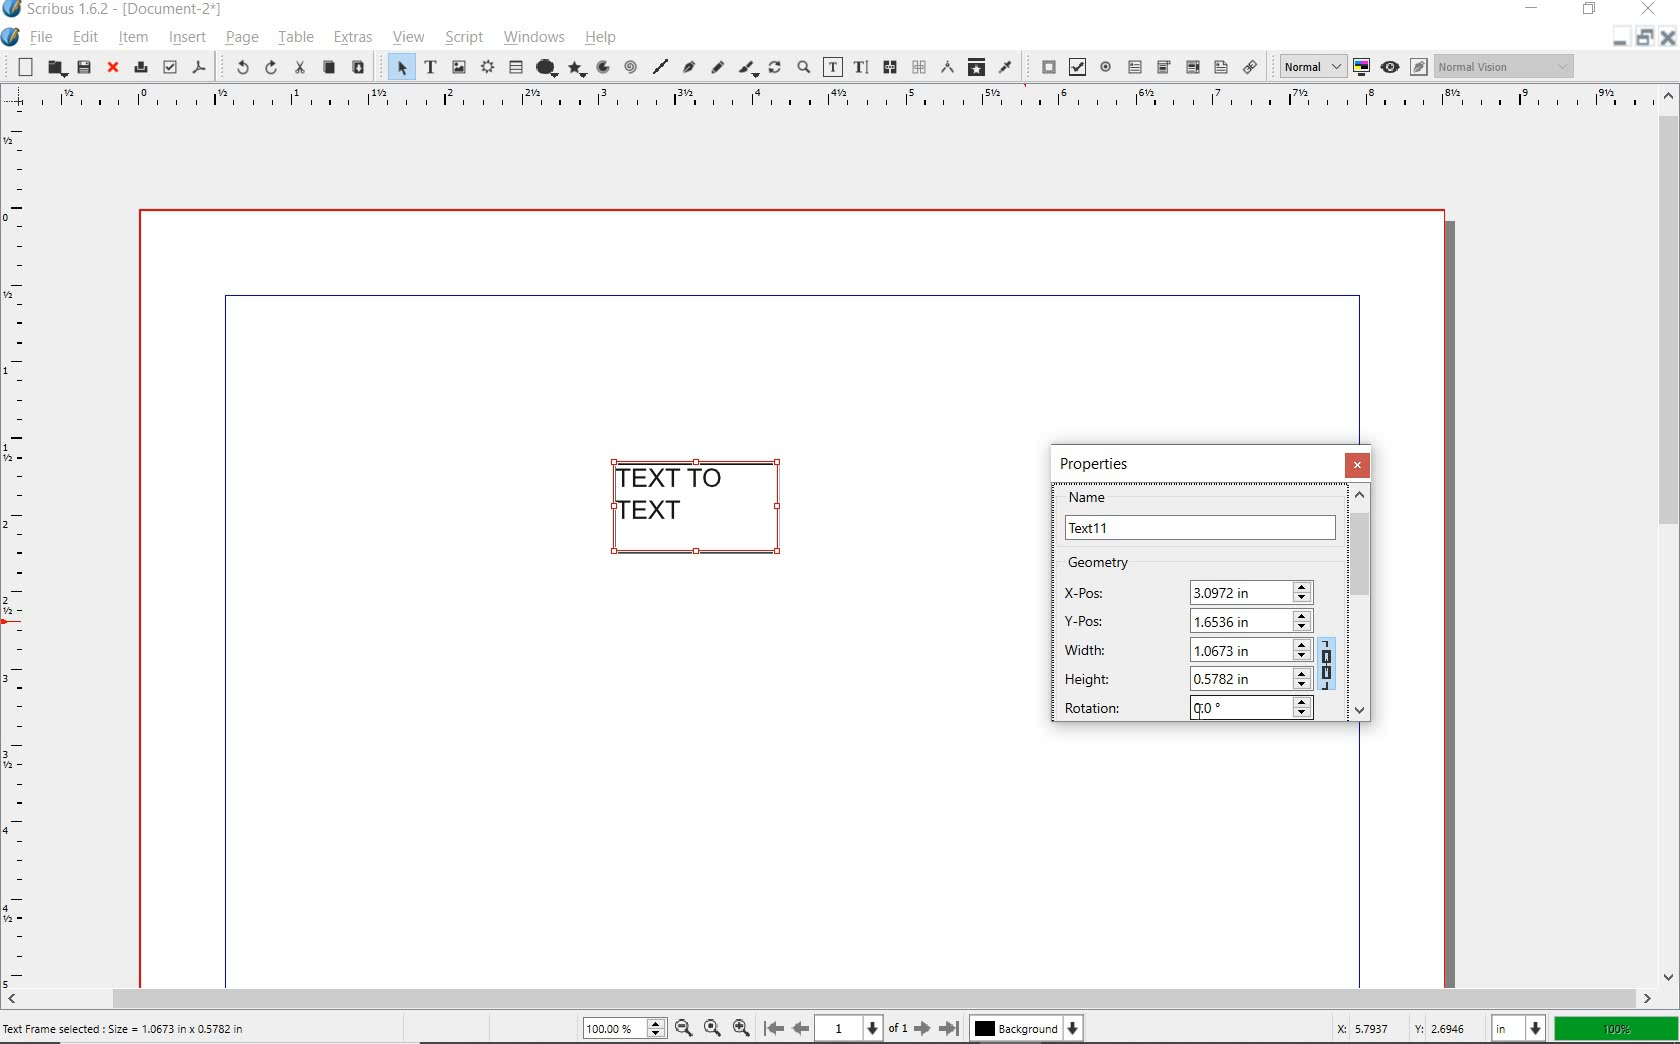  What do you see at coordinates (56, 68) in the screenshot?
I see `open` at bounding box center [56, 68].